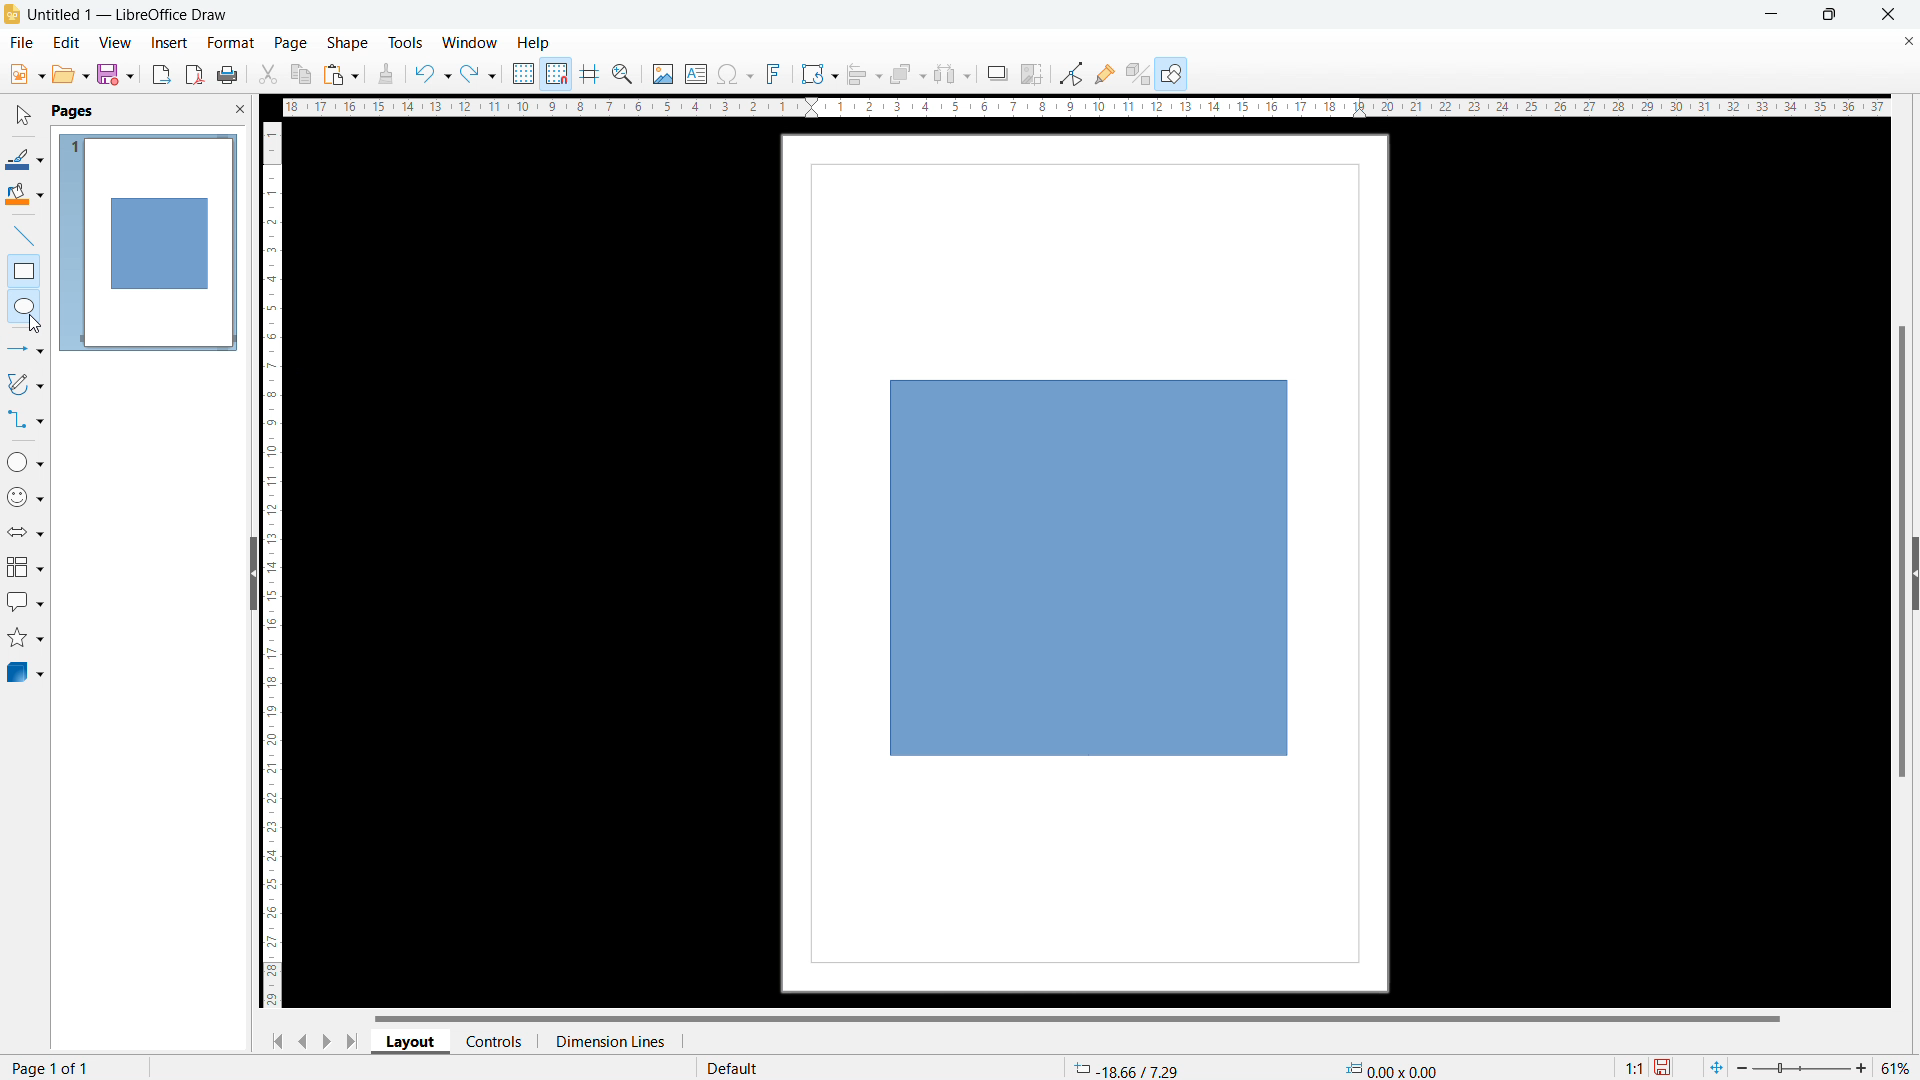  I want to click on file, so click(20, 44).